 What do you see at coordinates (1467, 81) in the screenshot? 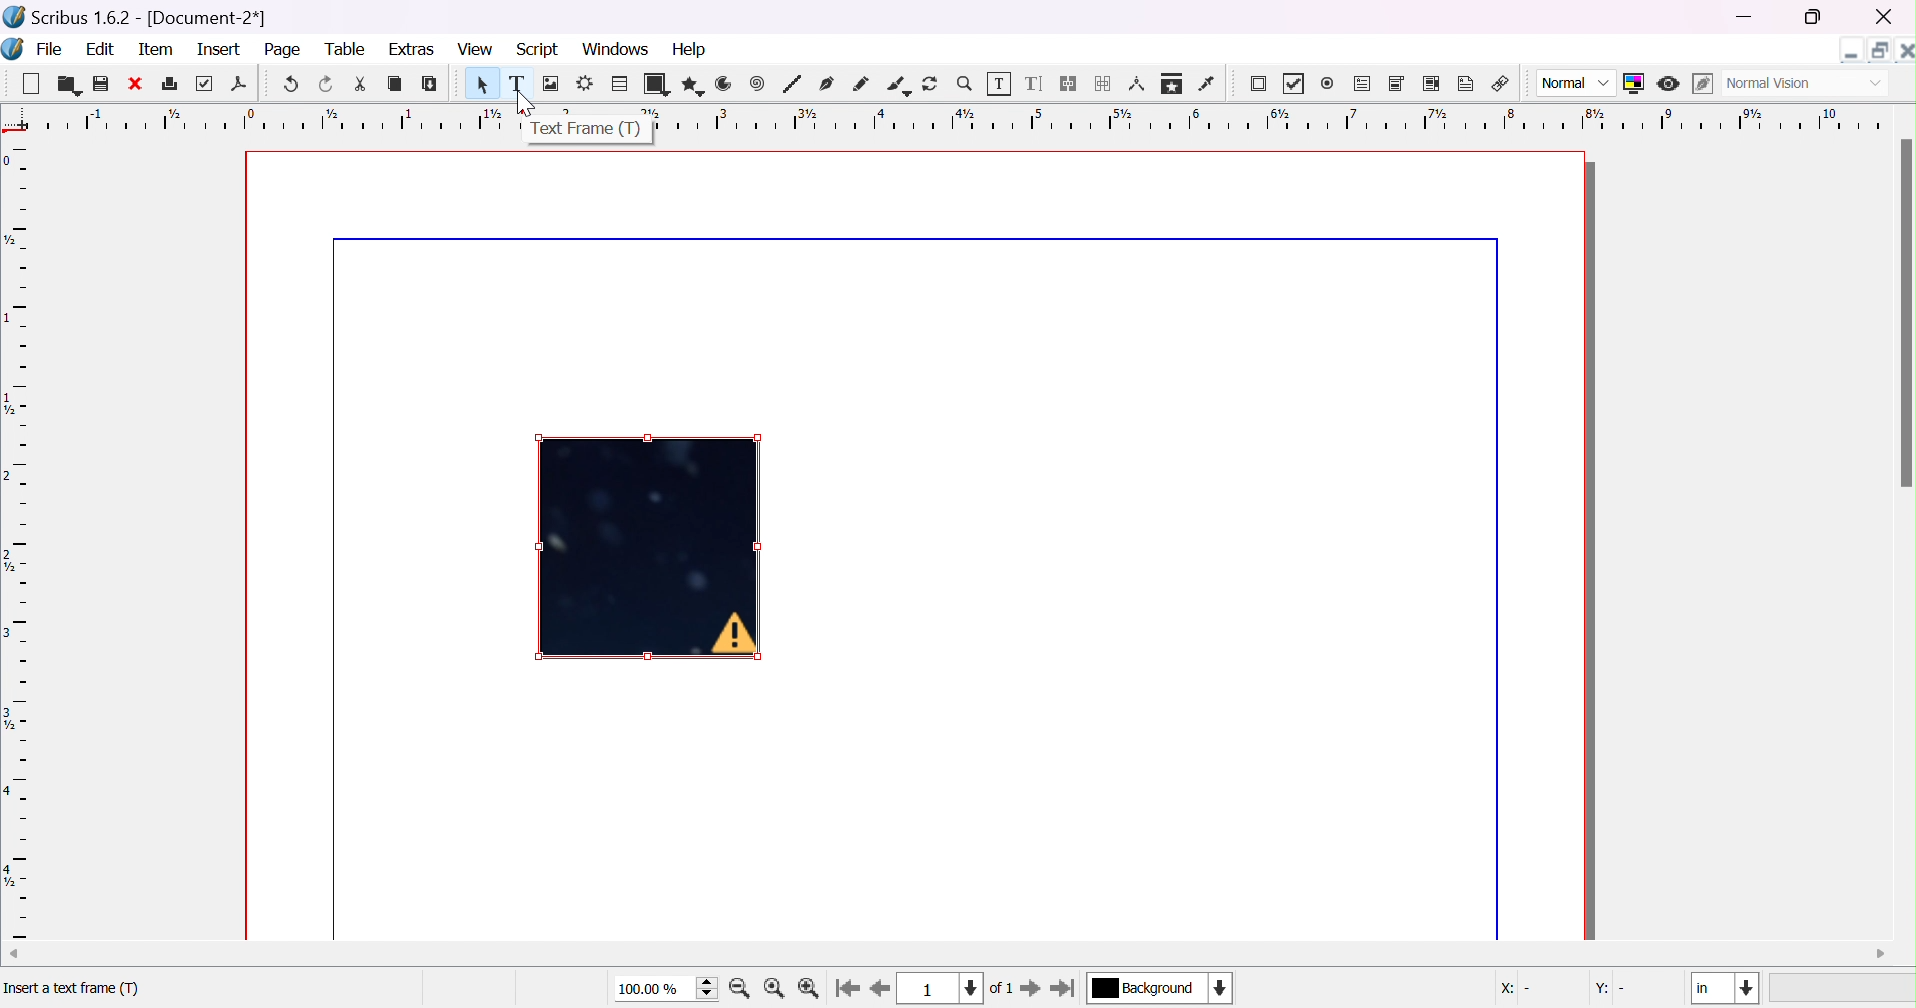
I see `text annotation` at bounding box center [1467, 81].